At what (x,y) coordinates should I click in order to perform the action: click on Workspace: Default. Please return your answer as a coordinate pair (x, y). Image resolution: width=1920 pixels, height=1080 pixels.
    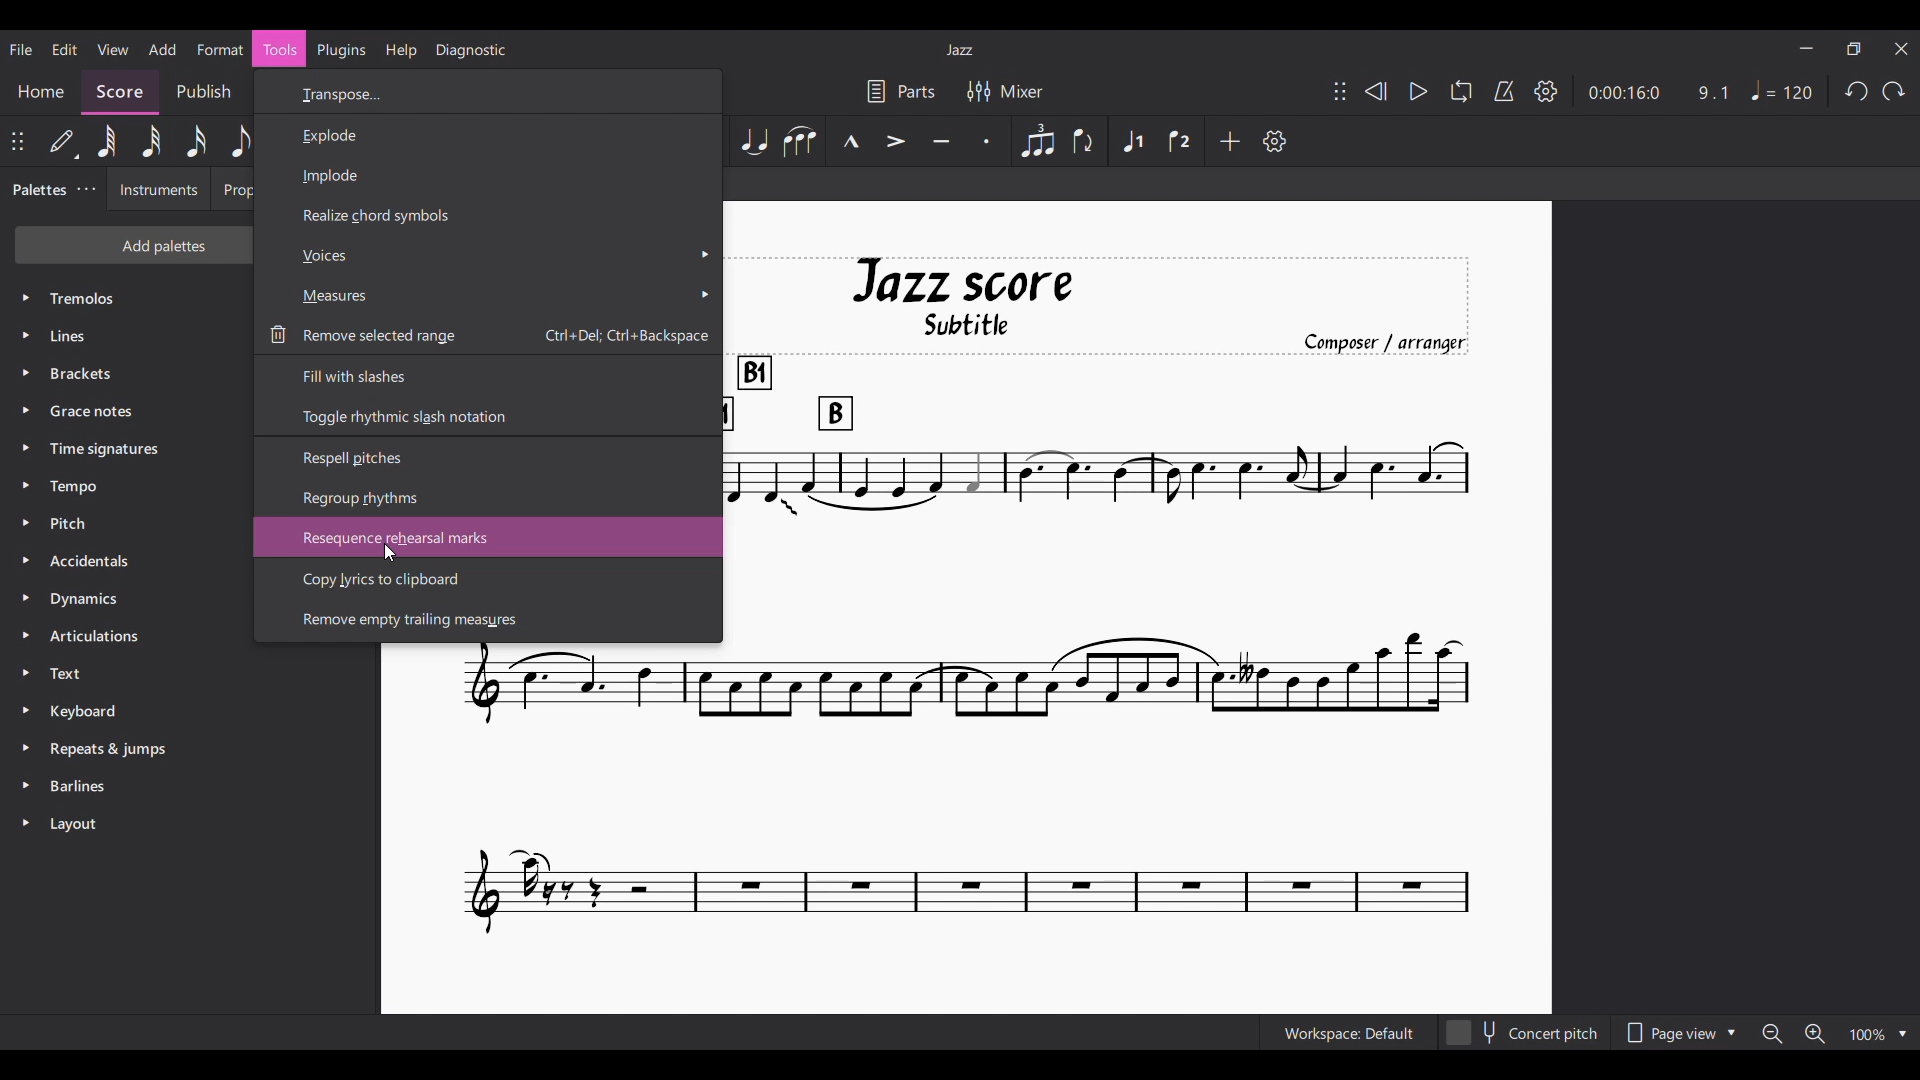
    Looking at the image, I should click on (1350, 1032).